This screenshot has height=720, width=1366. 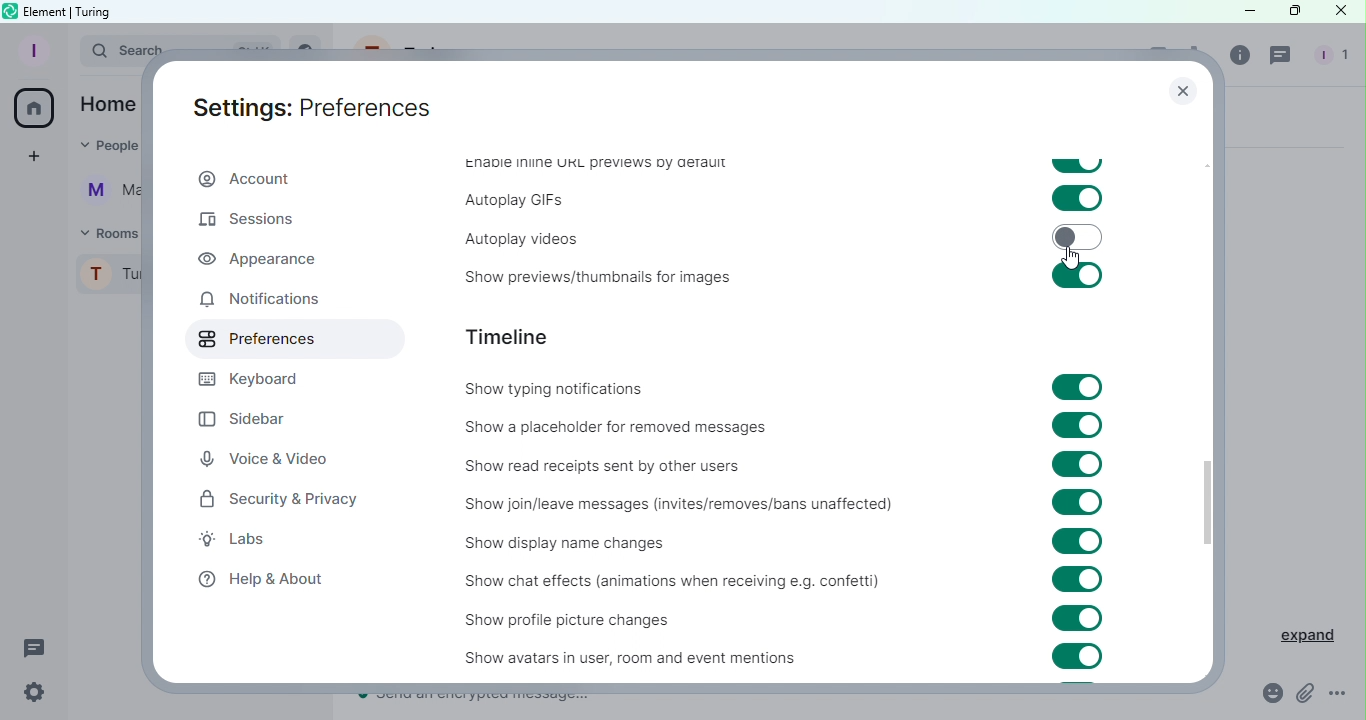 What do you see at coordinates (1078, 504) in the screenshot?
I see `Toggle` at bounding box center [1078, 504].